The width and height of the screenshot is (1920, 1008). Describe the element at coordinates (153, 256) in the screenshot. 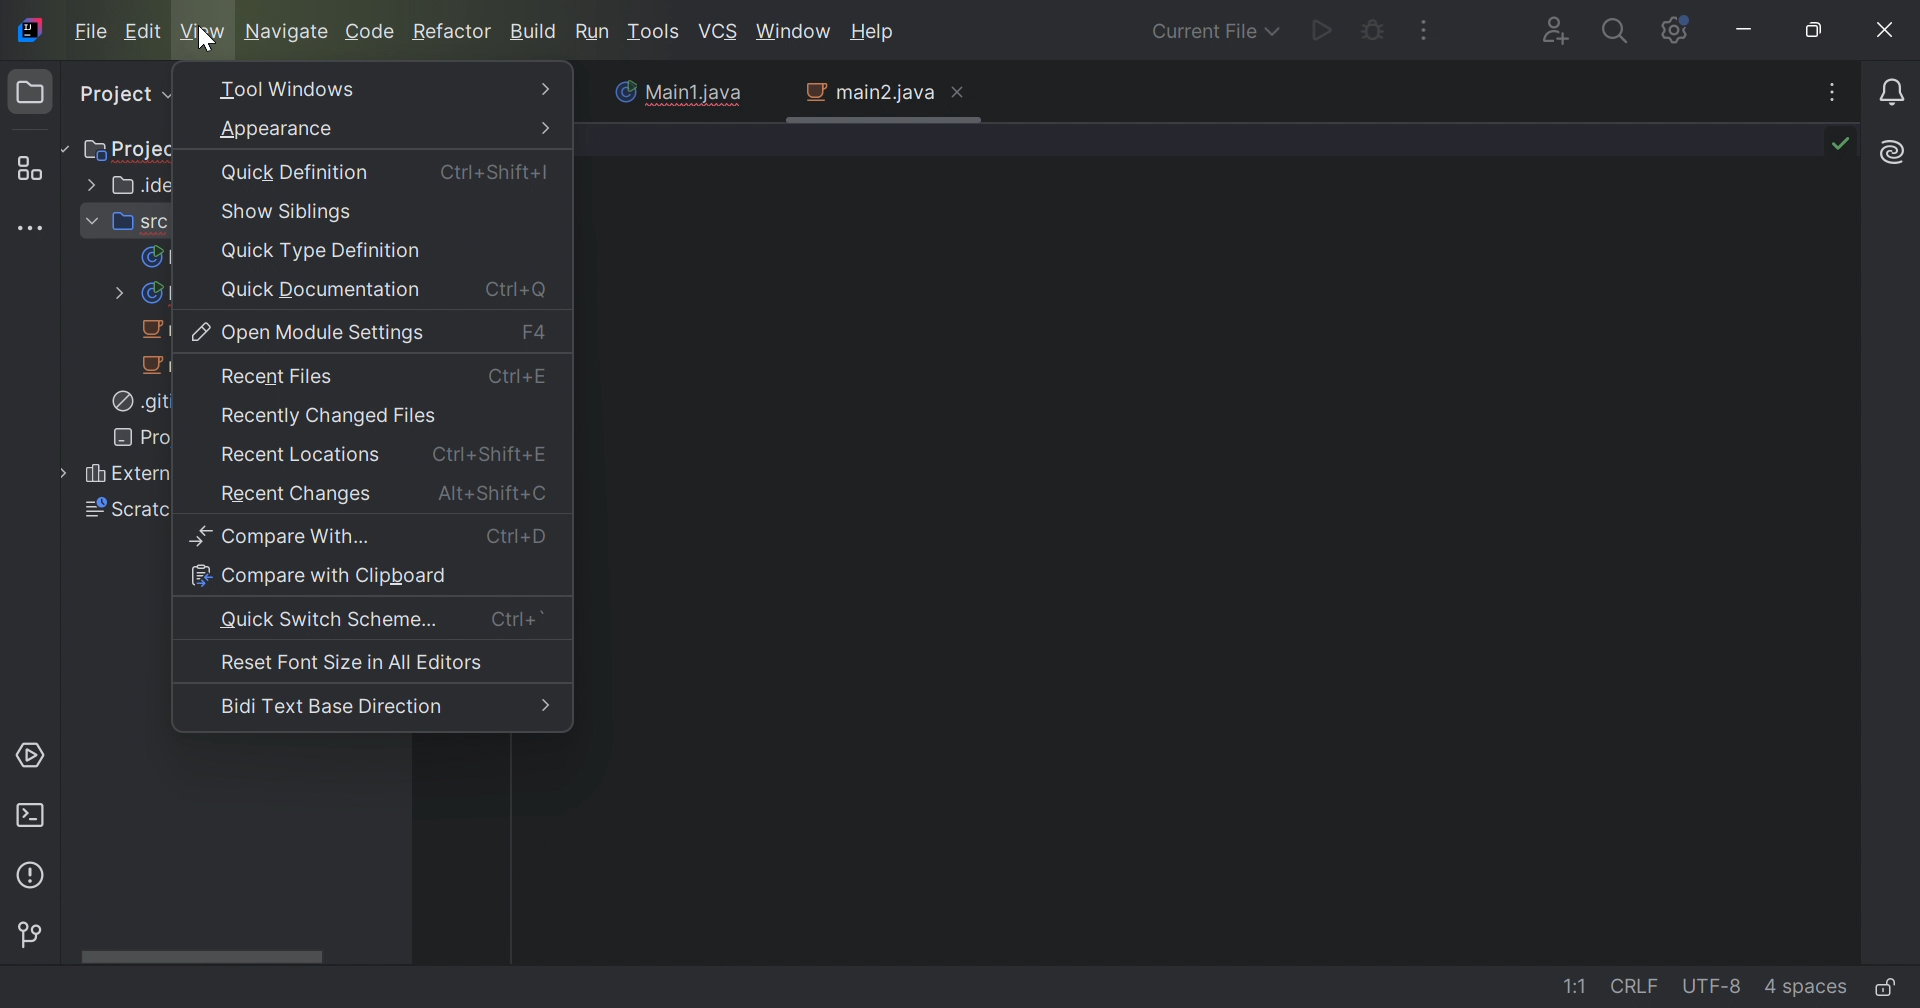

I see `Main` at that location.